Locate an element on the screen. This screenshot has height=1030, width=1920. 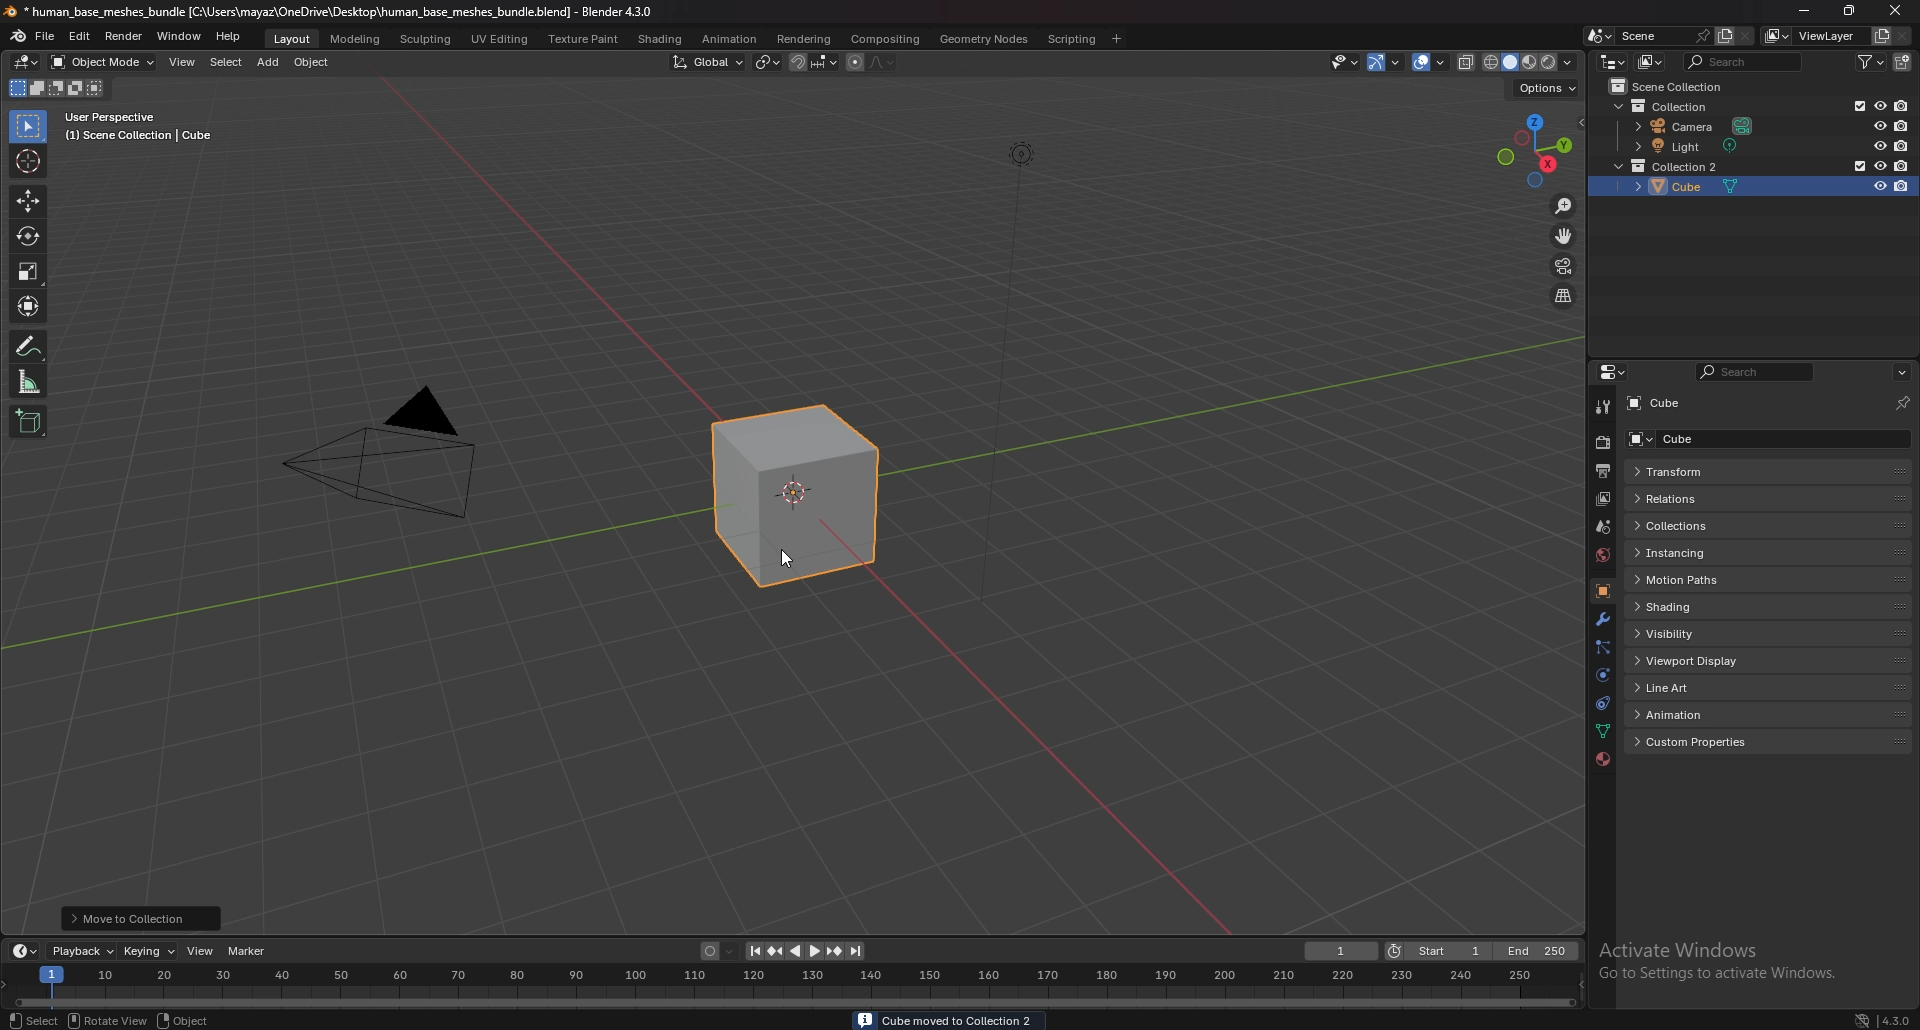
zoom is located at coordinates (1564, 205).